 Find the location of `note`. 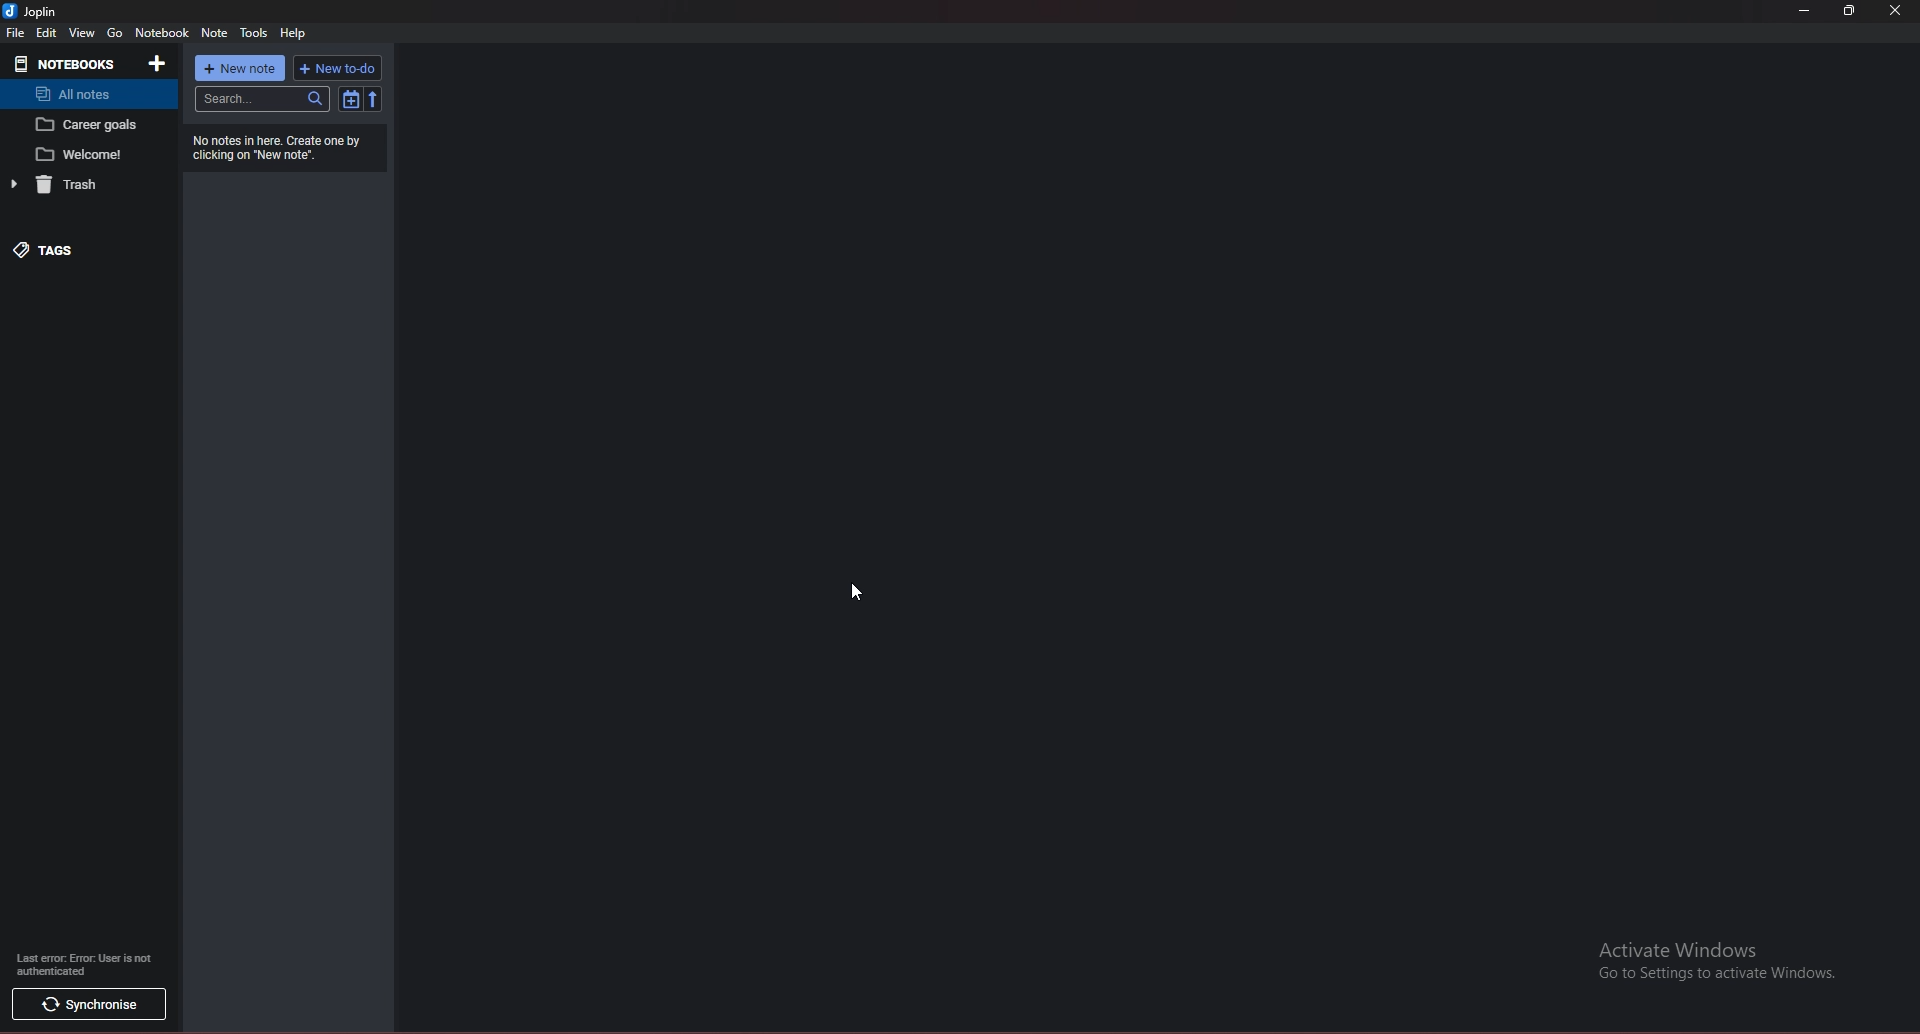

note is located at coordinates (214, 33).